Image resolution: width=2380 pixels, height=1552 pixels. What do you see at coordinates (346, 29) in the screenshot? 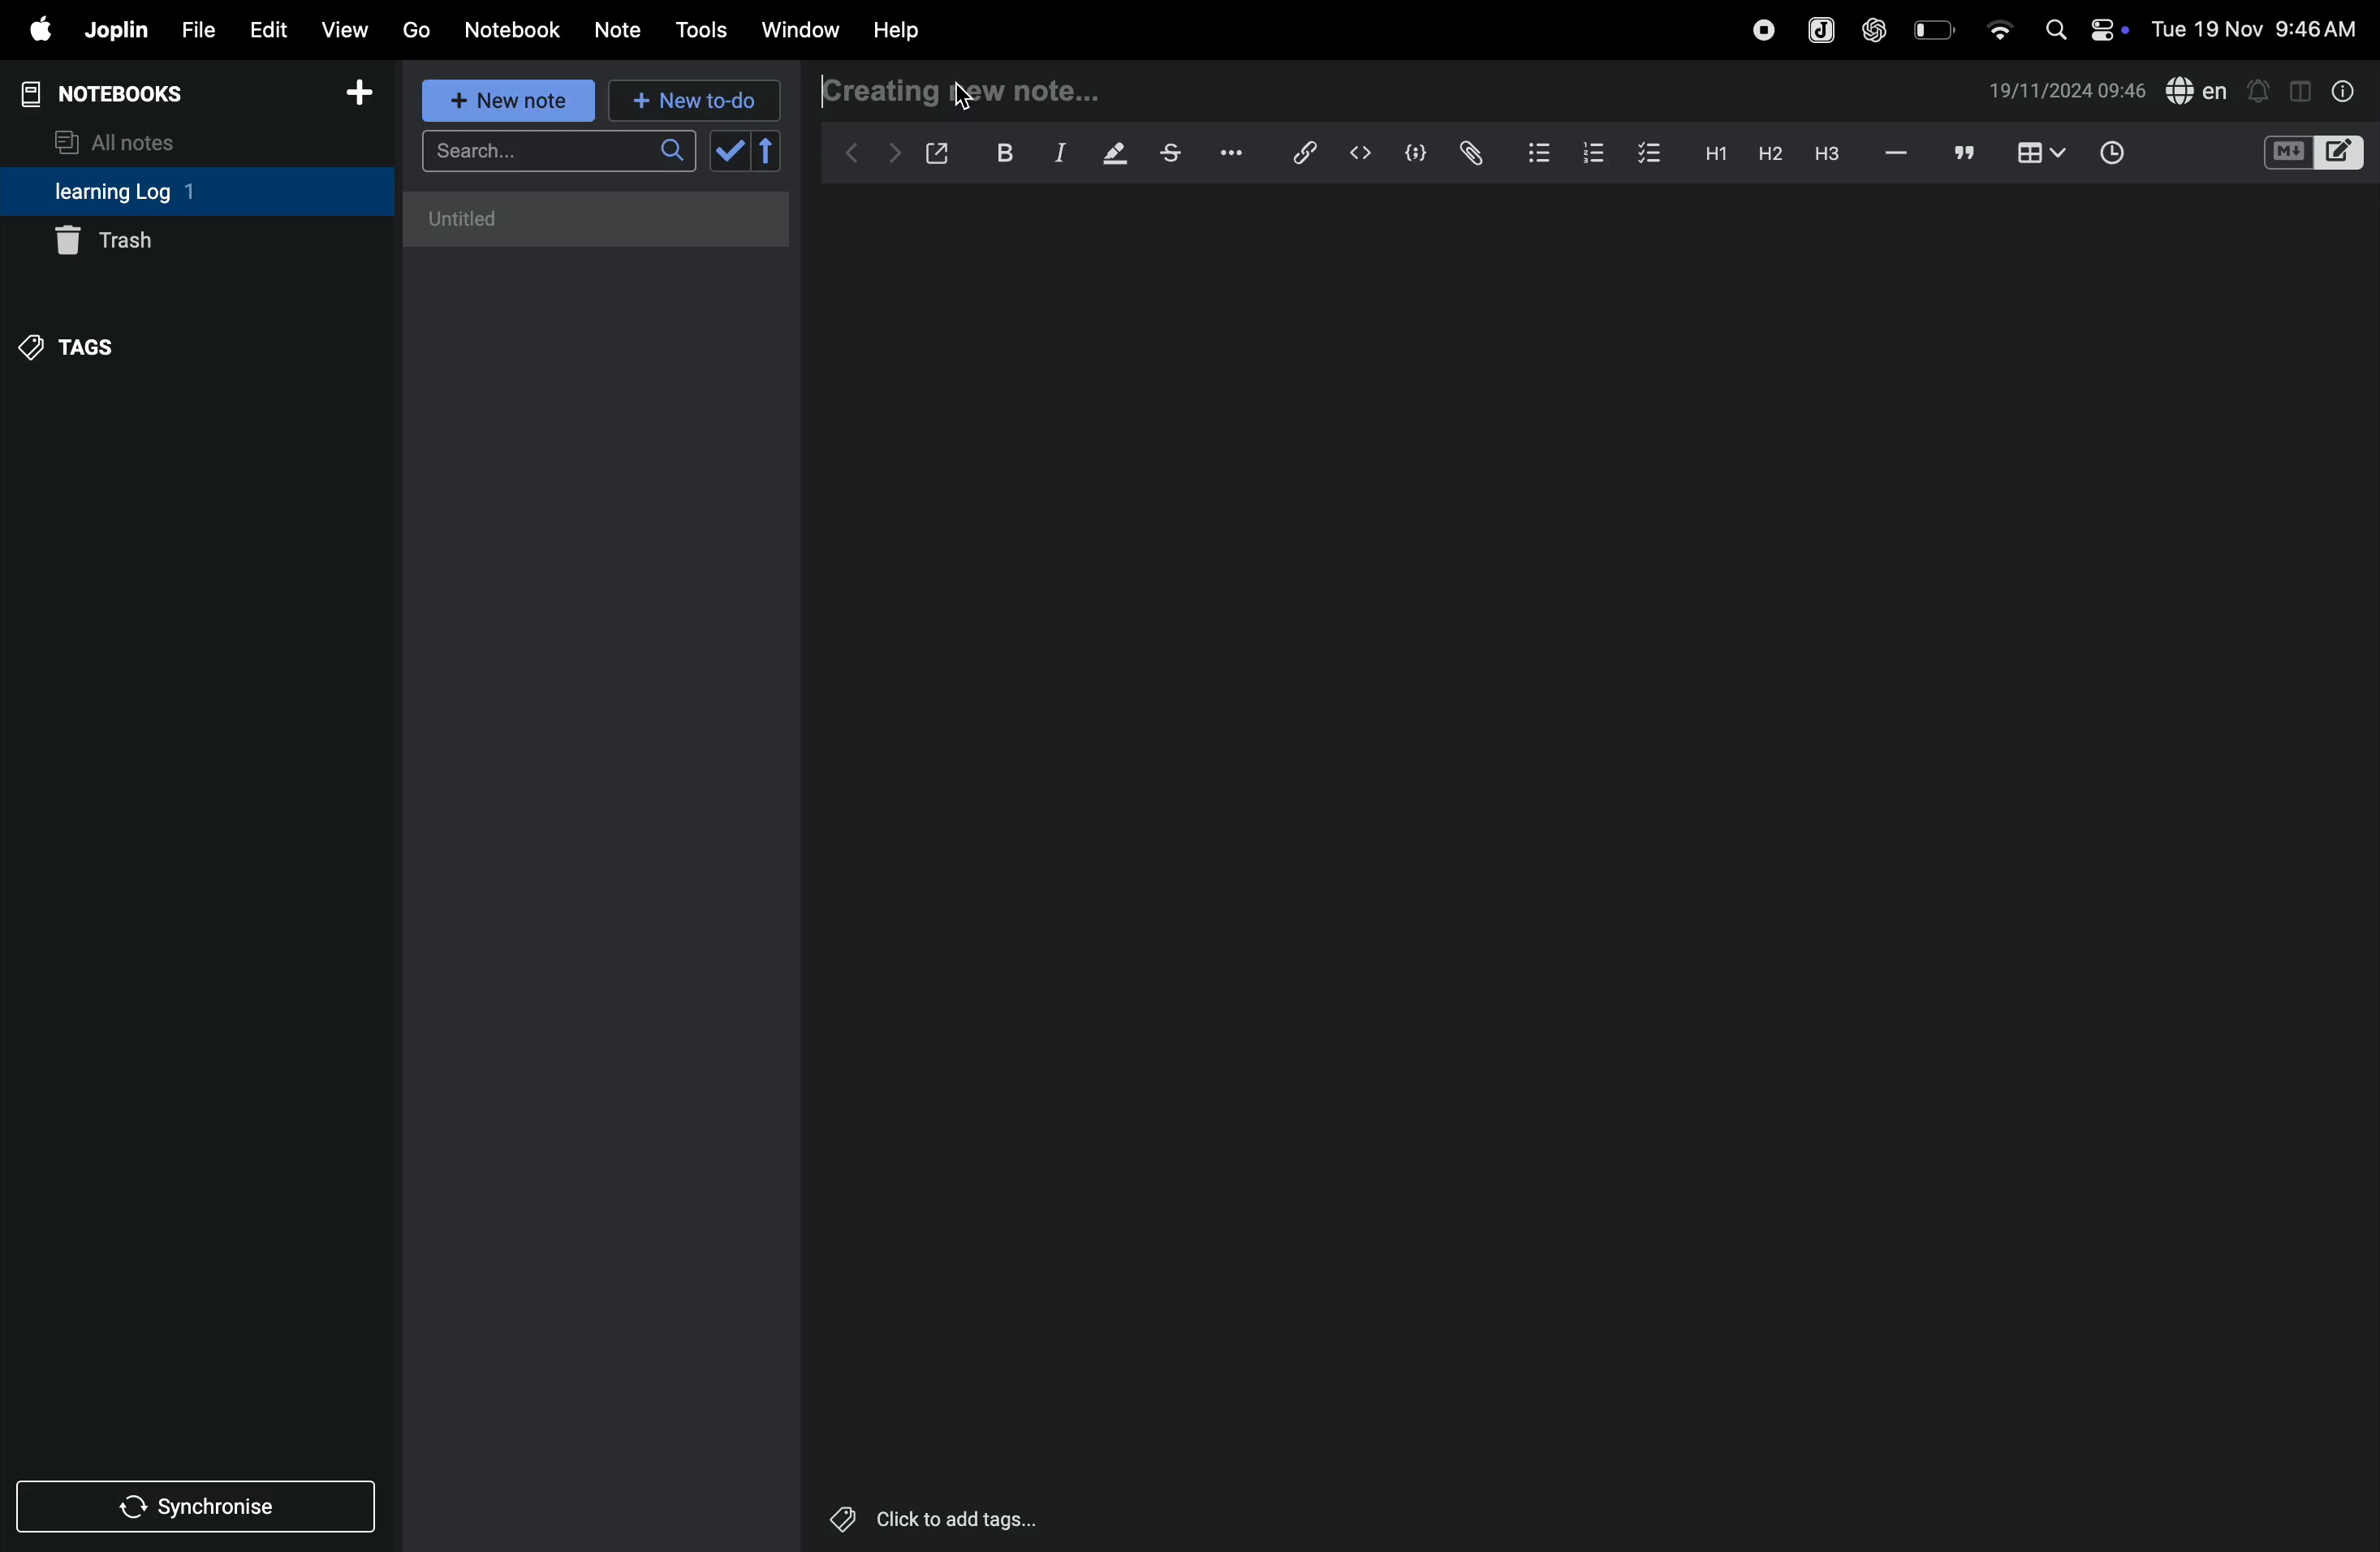
I see `view` at bounding box center [346, 29].